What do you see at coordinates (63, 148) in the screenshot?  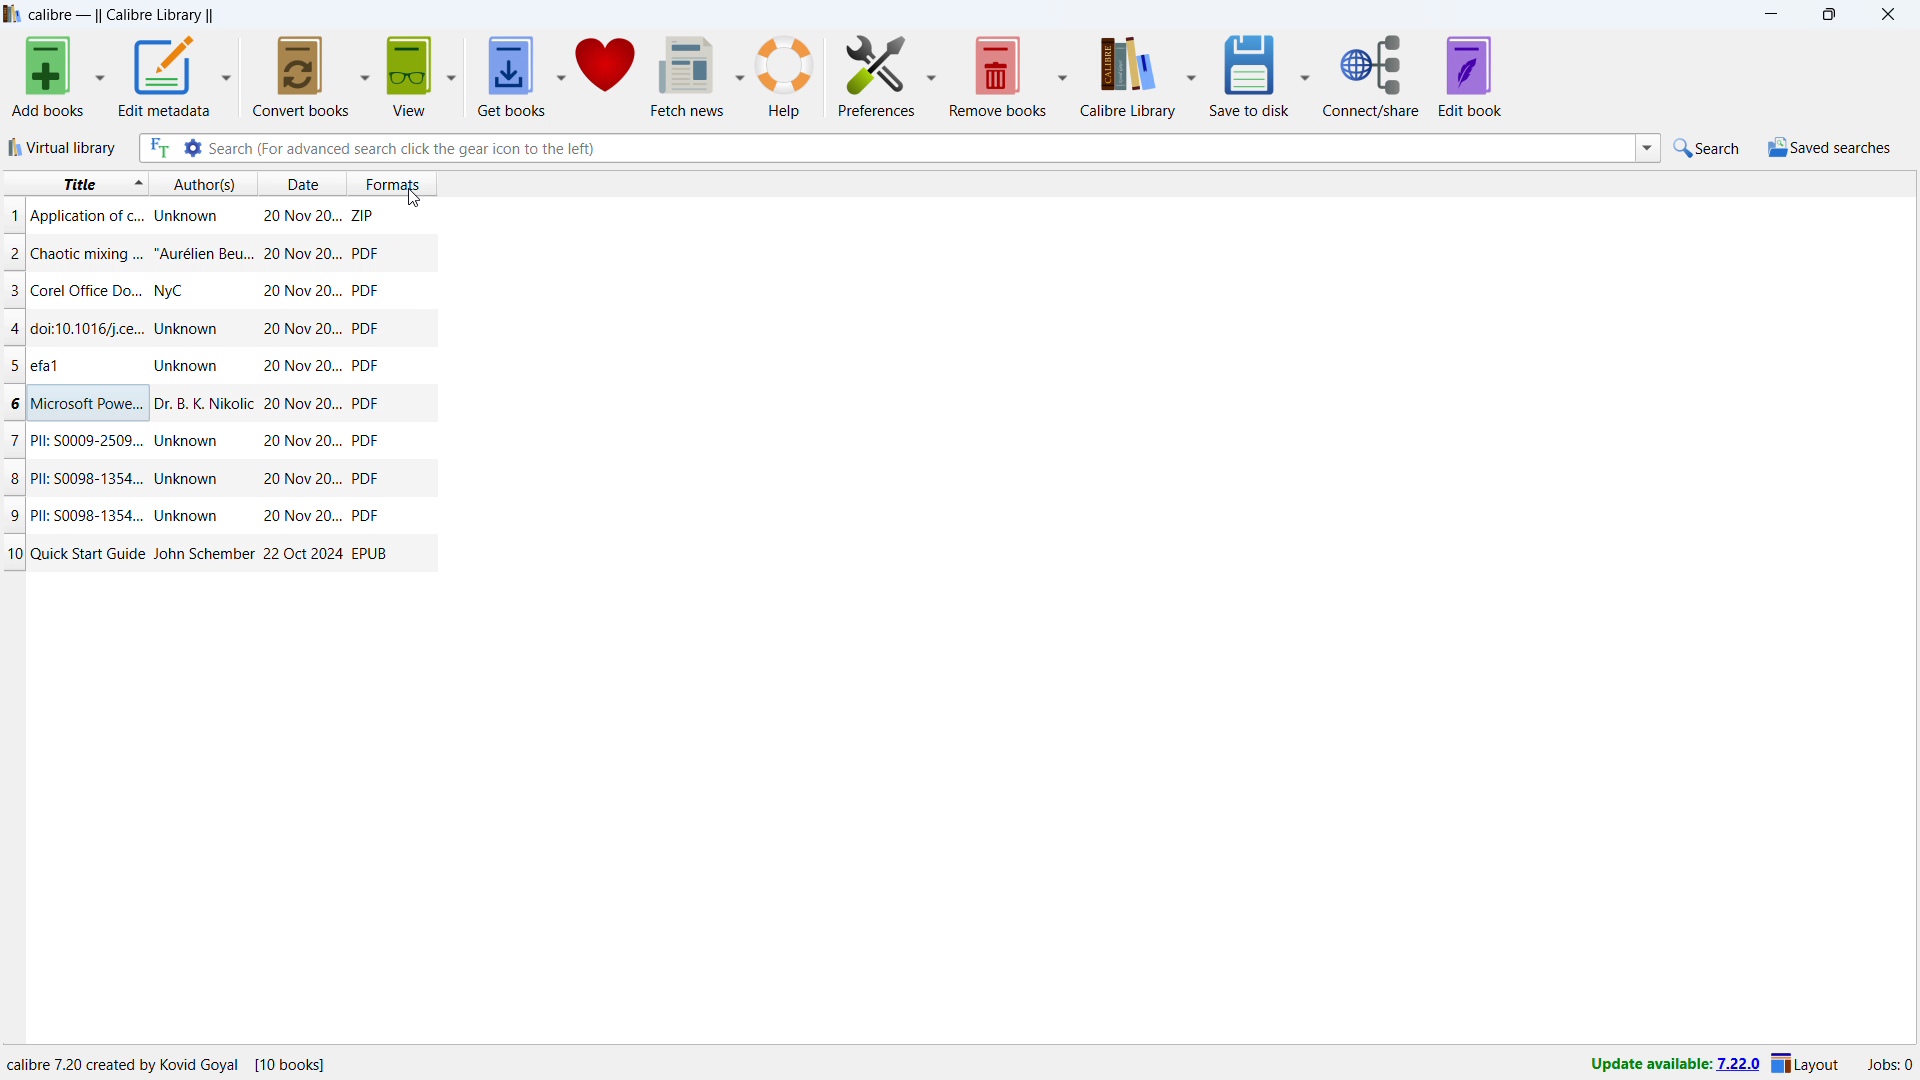 I see `virtual library` at bounding box center [63, 148].